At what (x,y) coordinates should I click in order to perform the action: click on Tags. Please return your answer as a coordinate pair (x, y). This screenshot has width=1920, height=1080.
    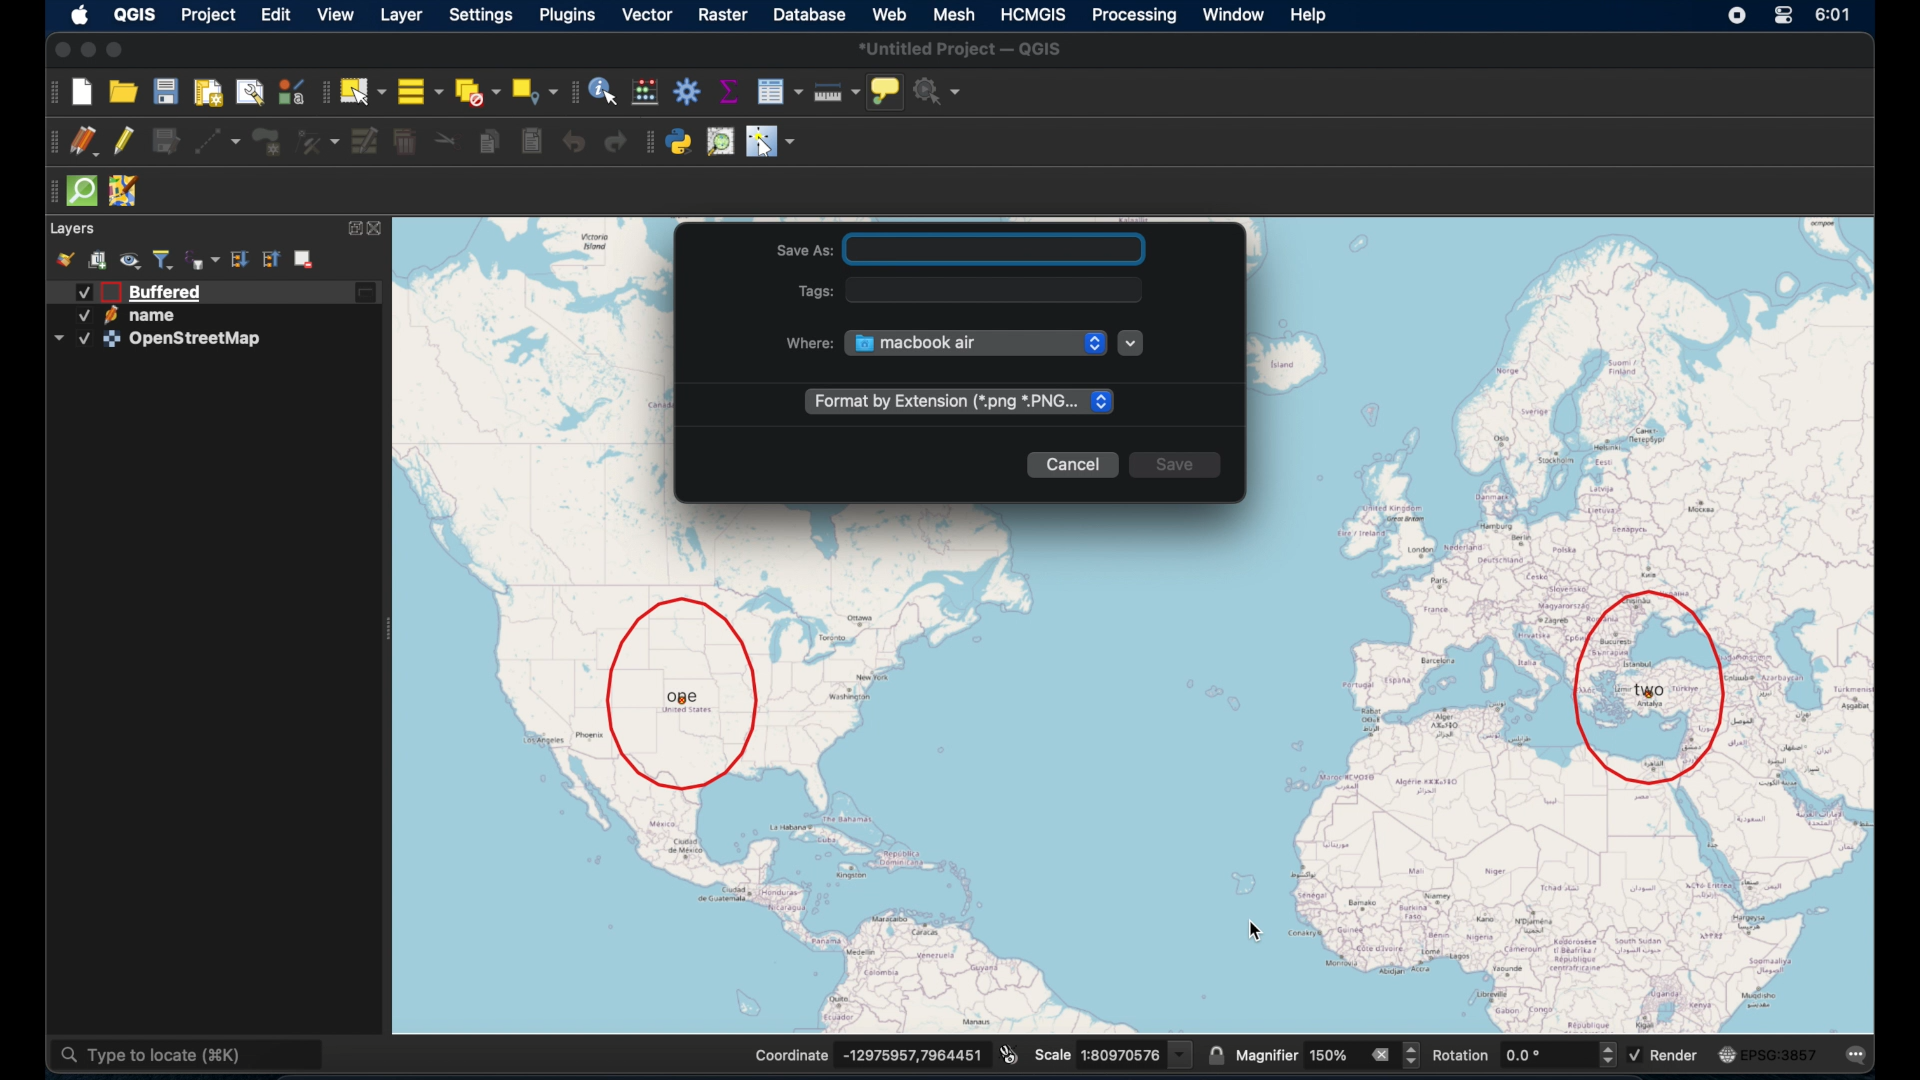
    Looking at the image, I should click on (818, 291).